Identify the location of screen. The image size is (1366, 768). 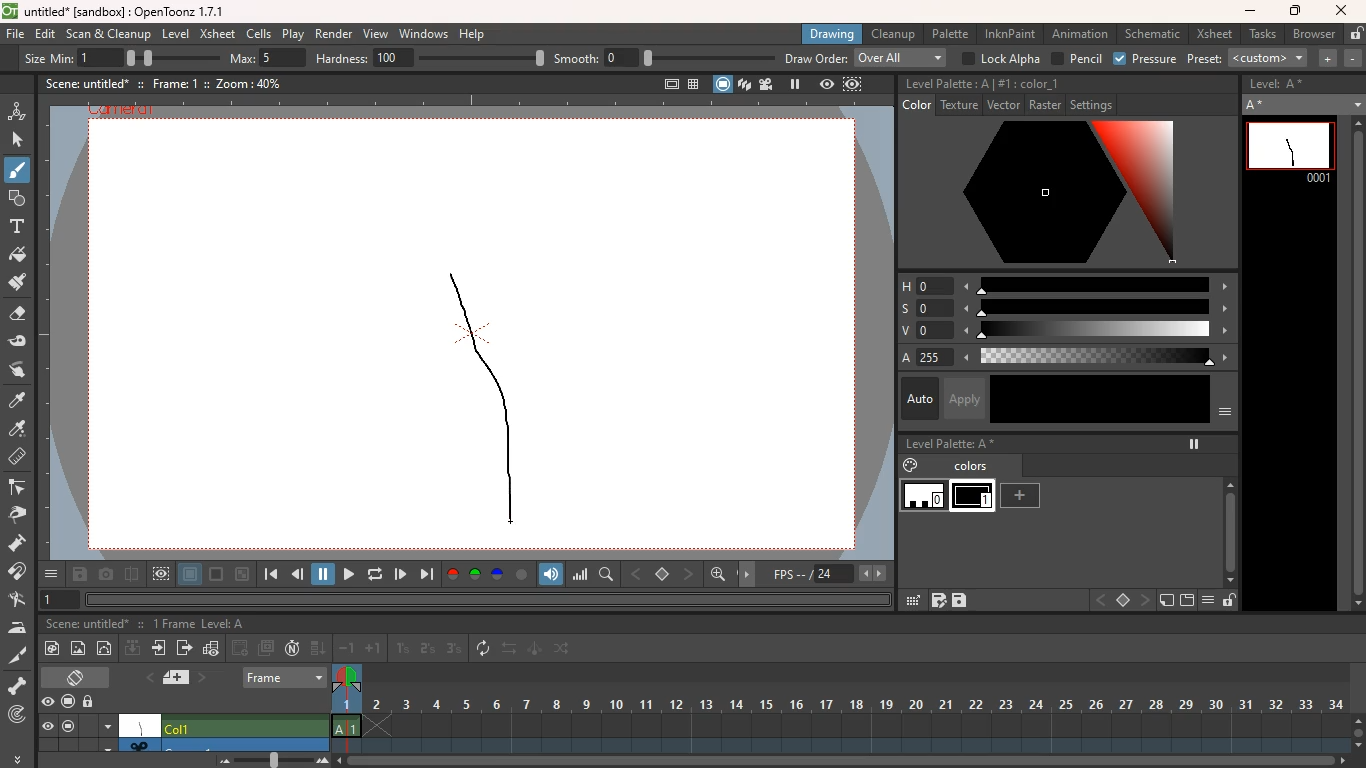
(69, 727).